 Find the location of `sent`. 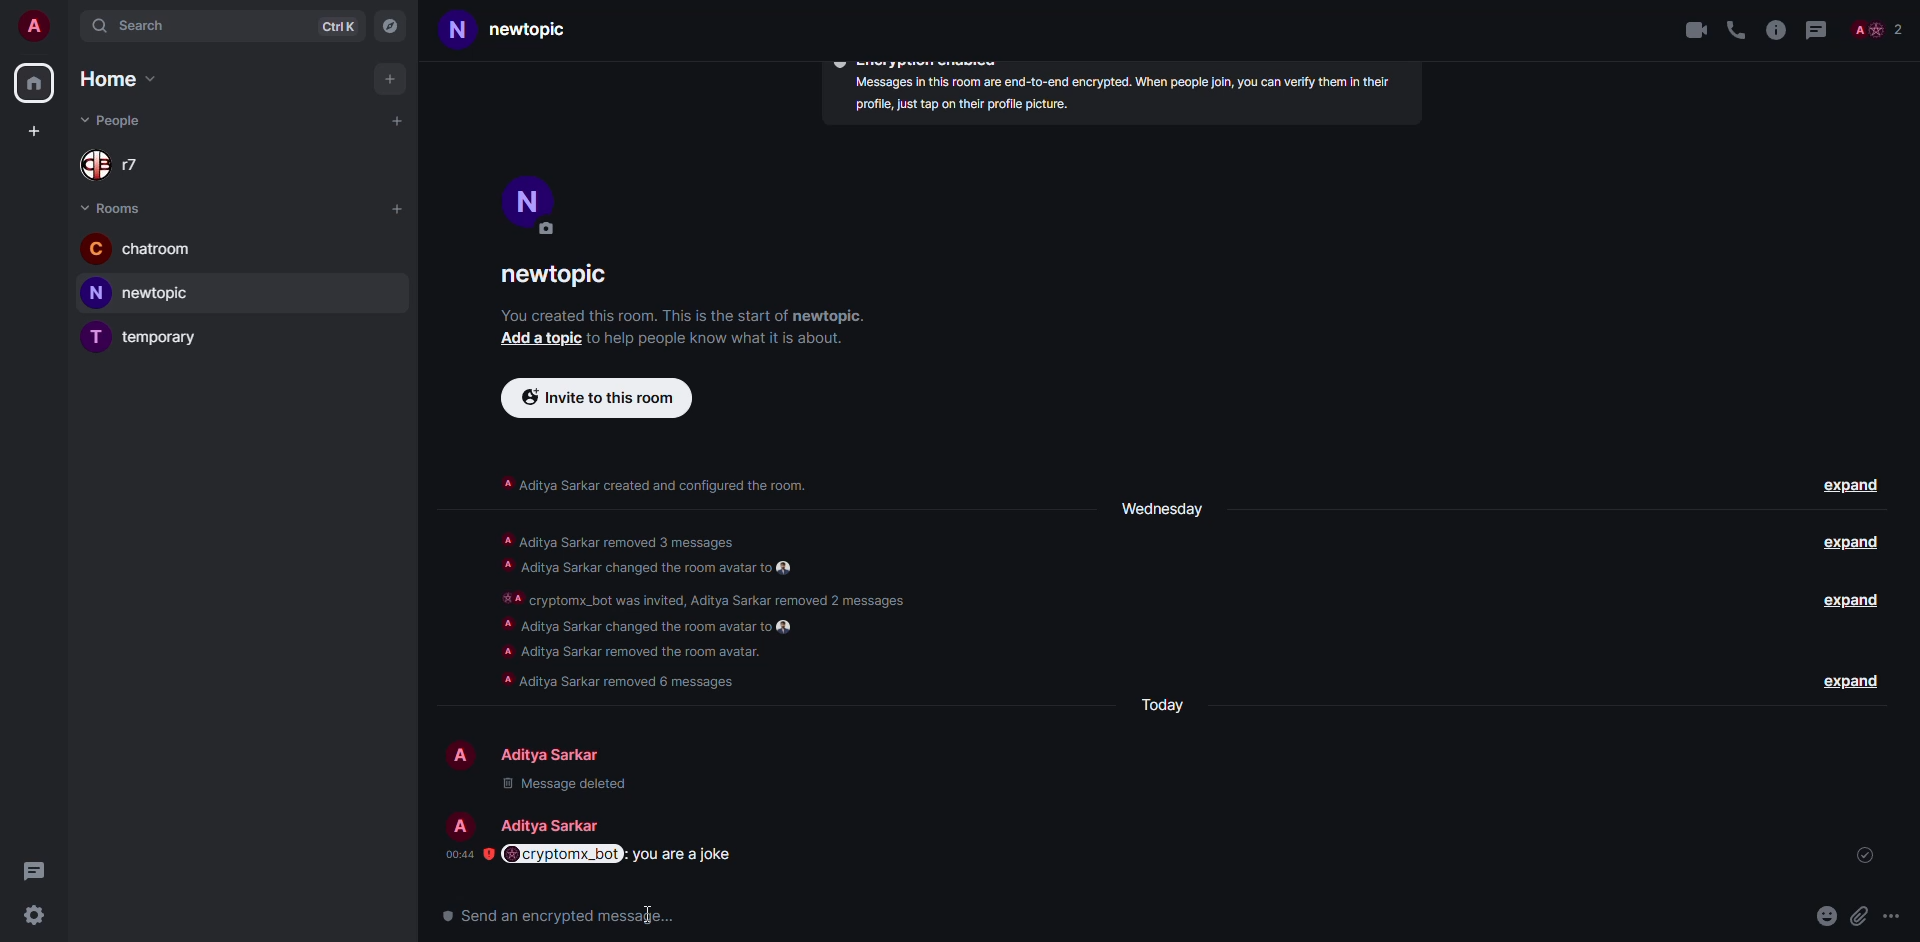

sent is located at coordinates (1865, 855).